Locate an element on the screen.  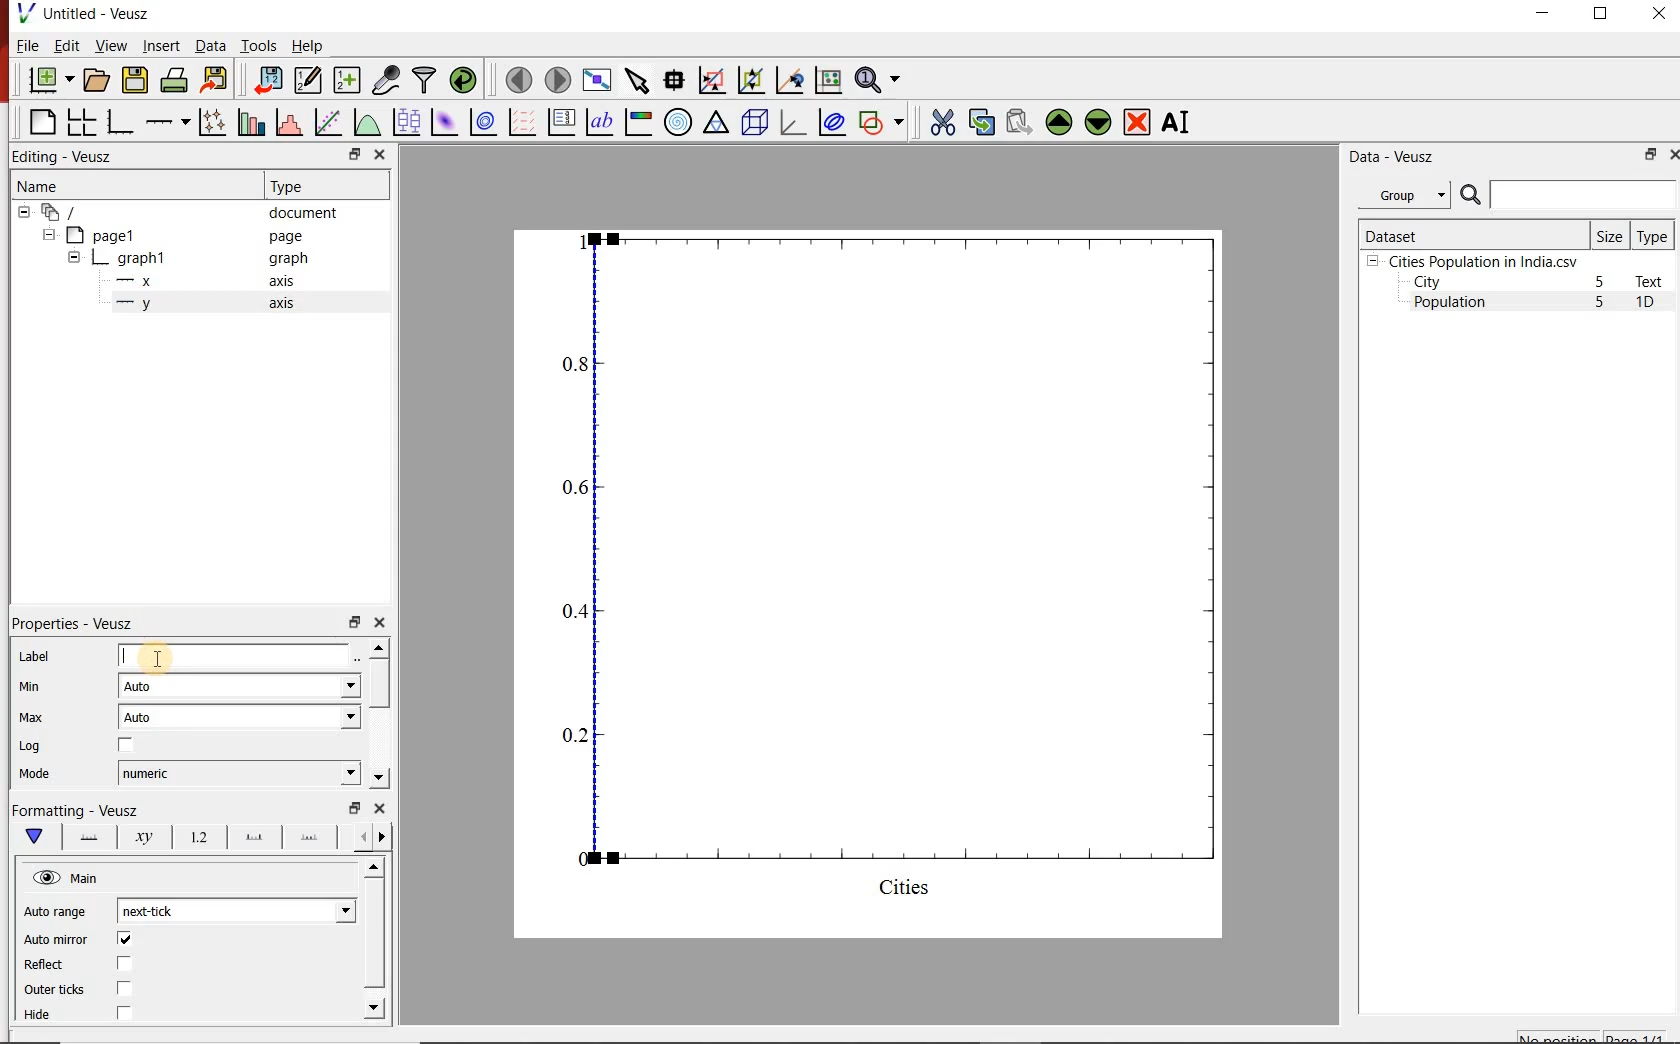
Axis line is located at coordinates (88, 840).